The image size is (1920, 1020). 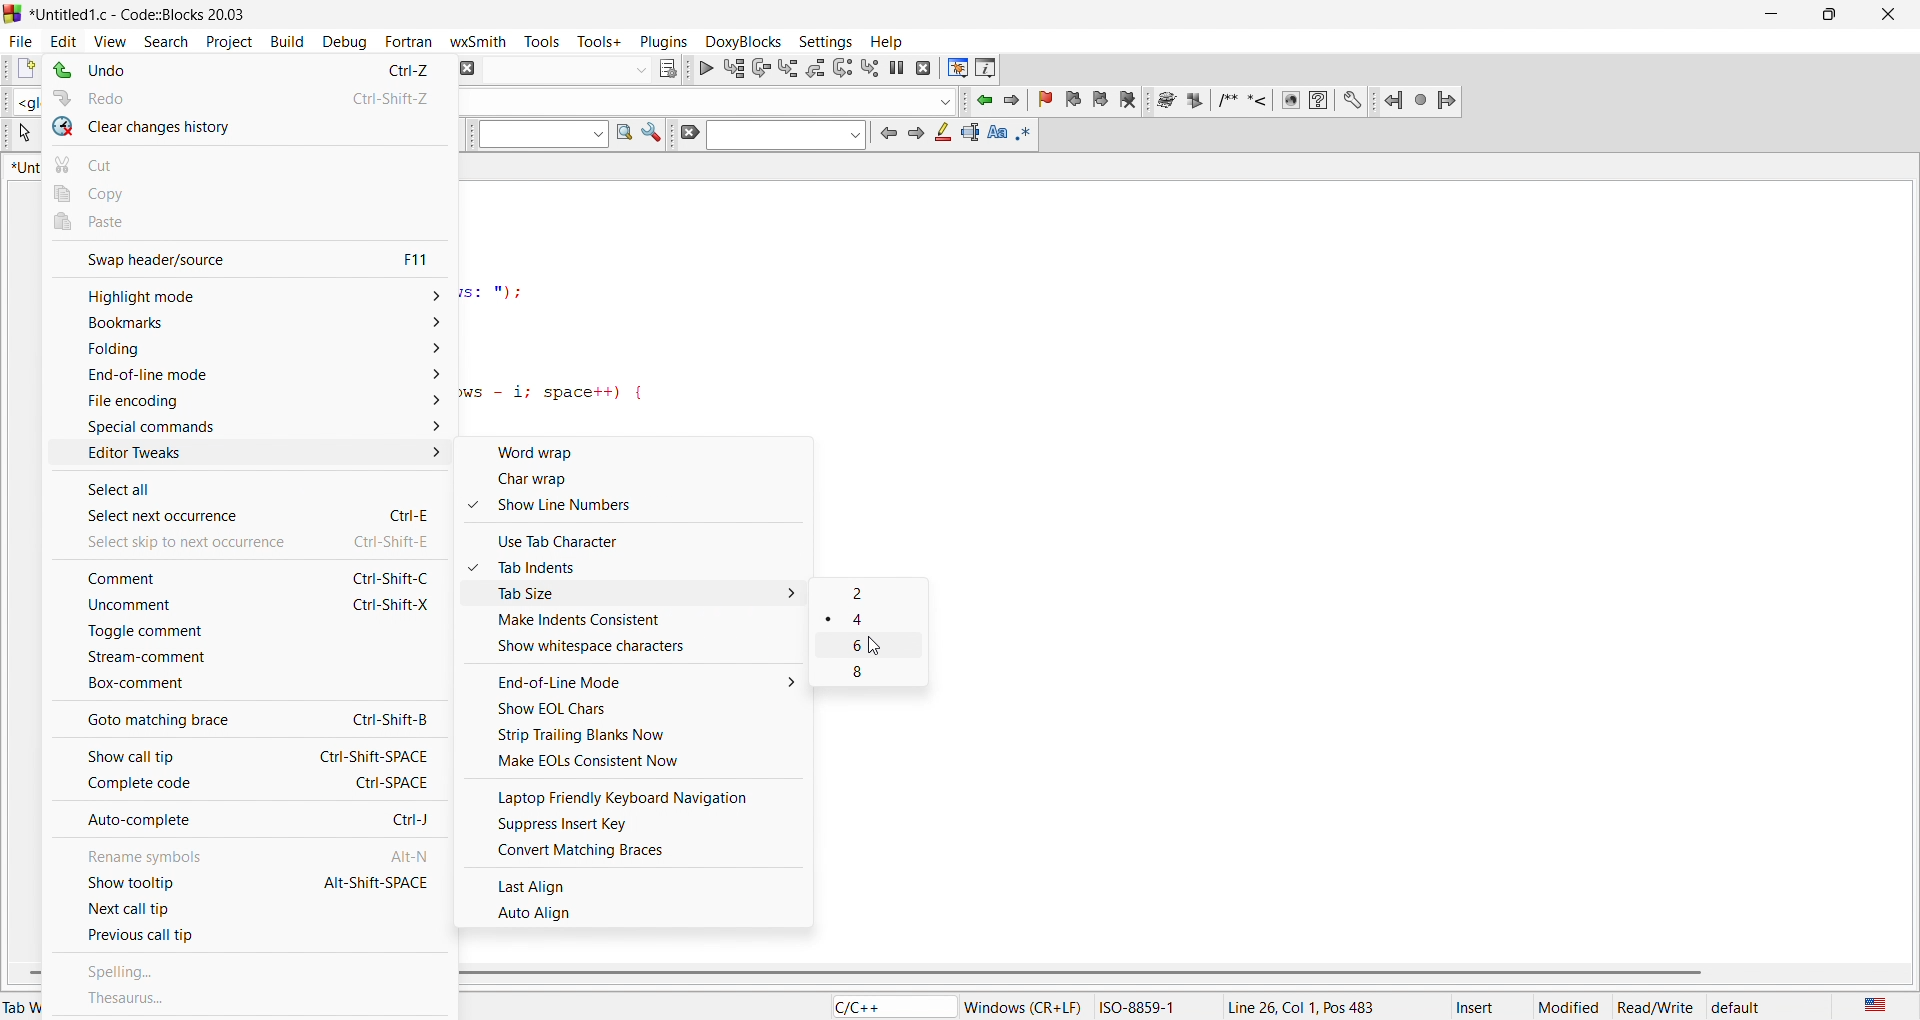 What do you see at coordinates (891, 41) in the screenshot?
I see `help` at bounding box center [891, 41].